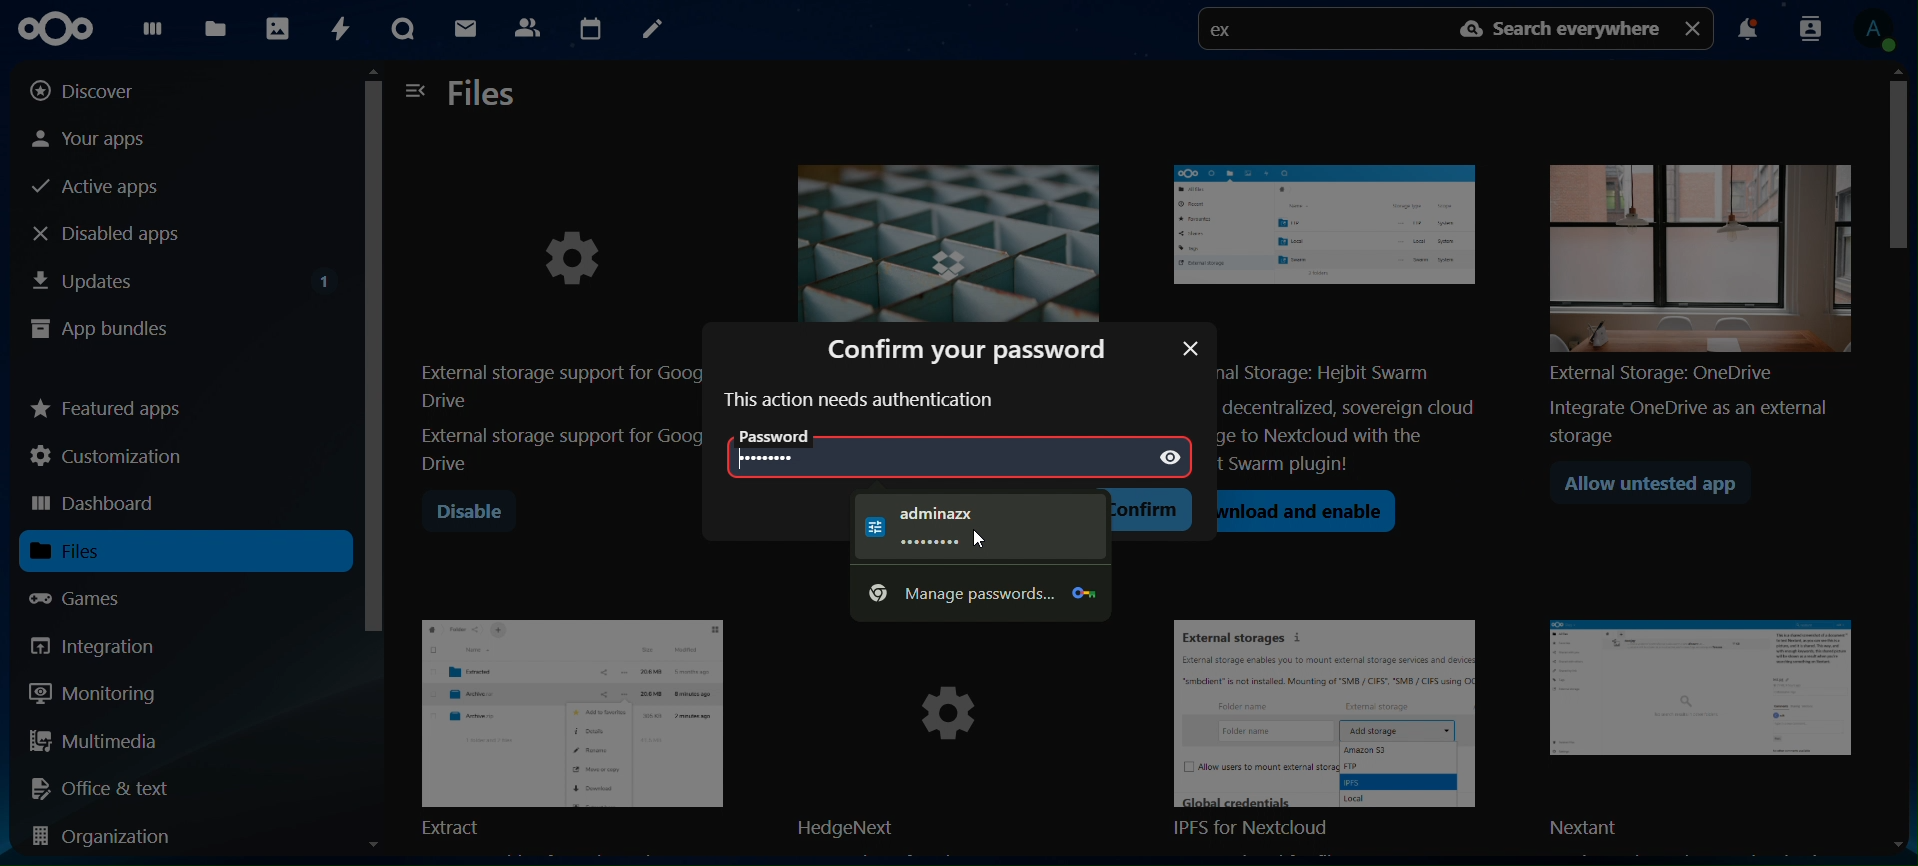 The image size is (1918, 866). I want to click on this action needs authentication, so click(862, 400).